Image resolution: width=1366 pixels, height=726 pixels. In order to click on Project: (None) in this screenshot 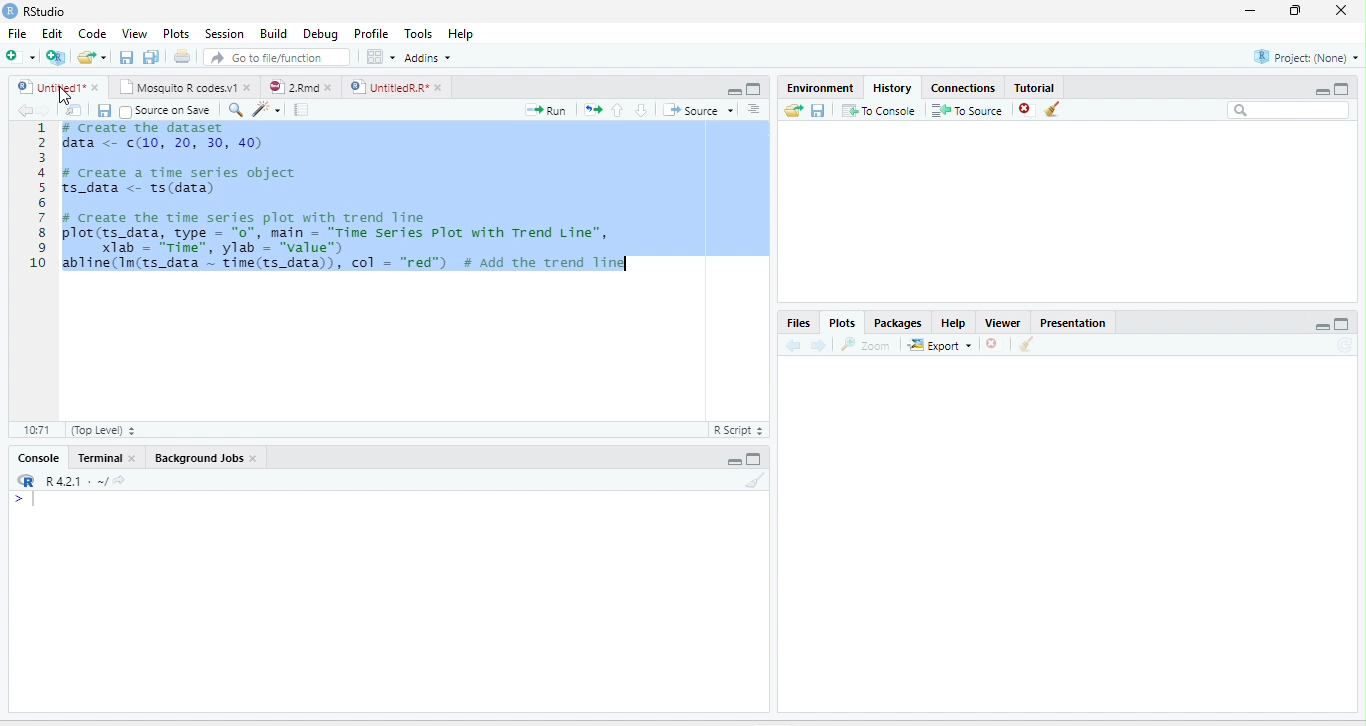, I will do `click(1304, 57)`.